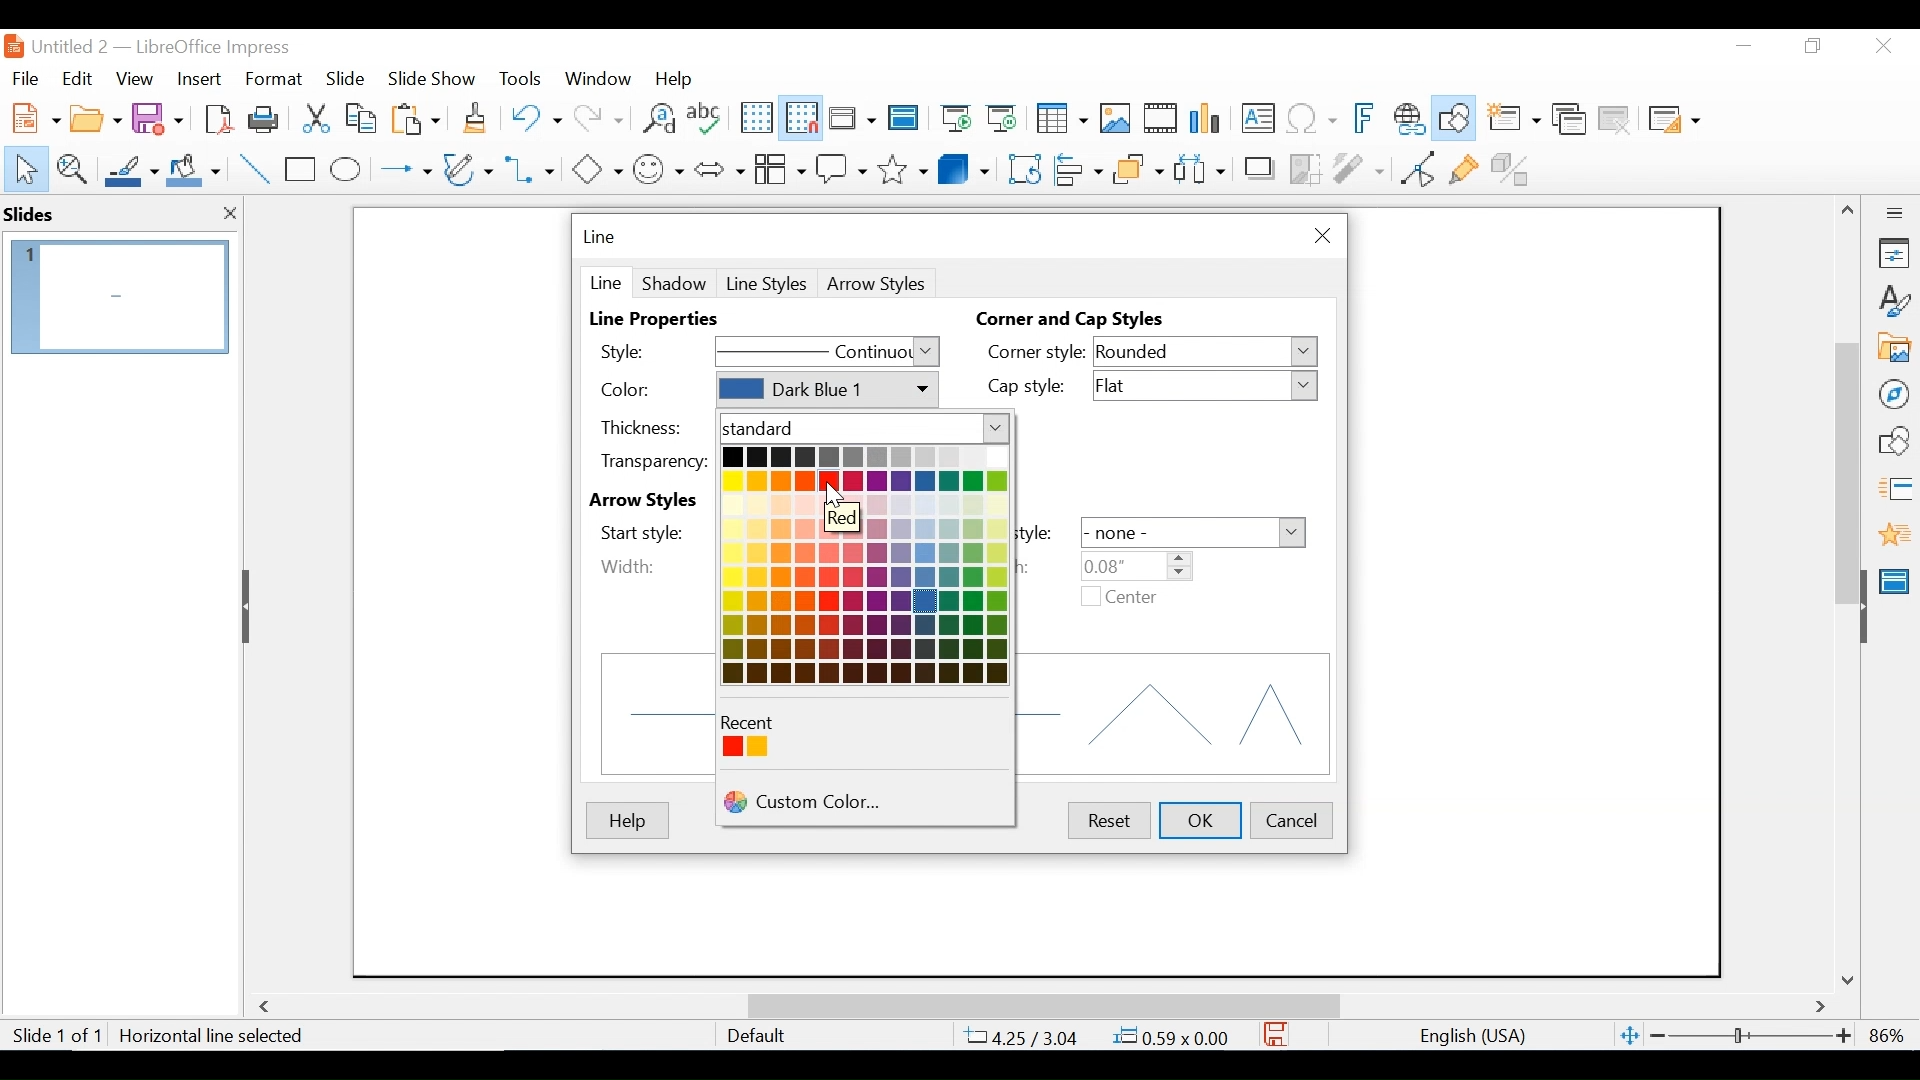 The width and height of the screenshot is (1920, 1080). I want to click on Shadow Image, so click(1261, 167).